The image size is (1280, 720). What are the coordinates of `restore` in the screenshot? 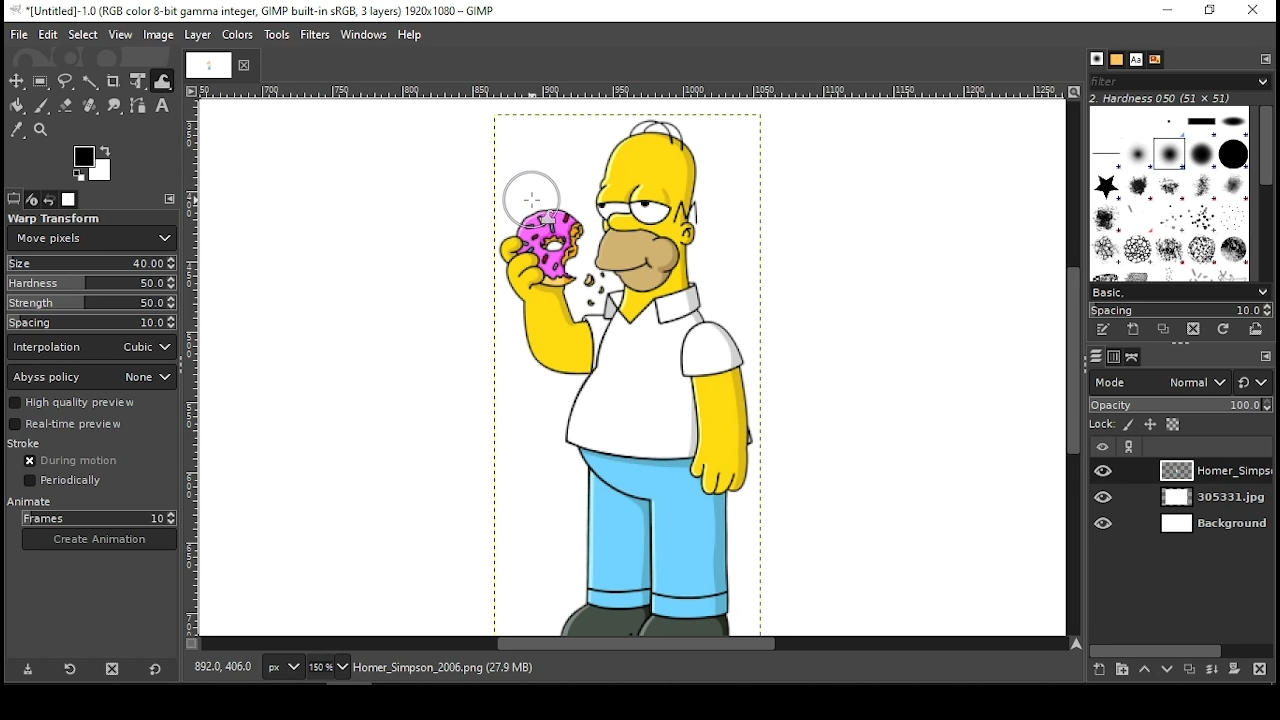 It's located at (1213, 9).